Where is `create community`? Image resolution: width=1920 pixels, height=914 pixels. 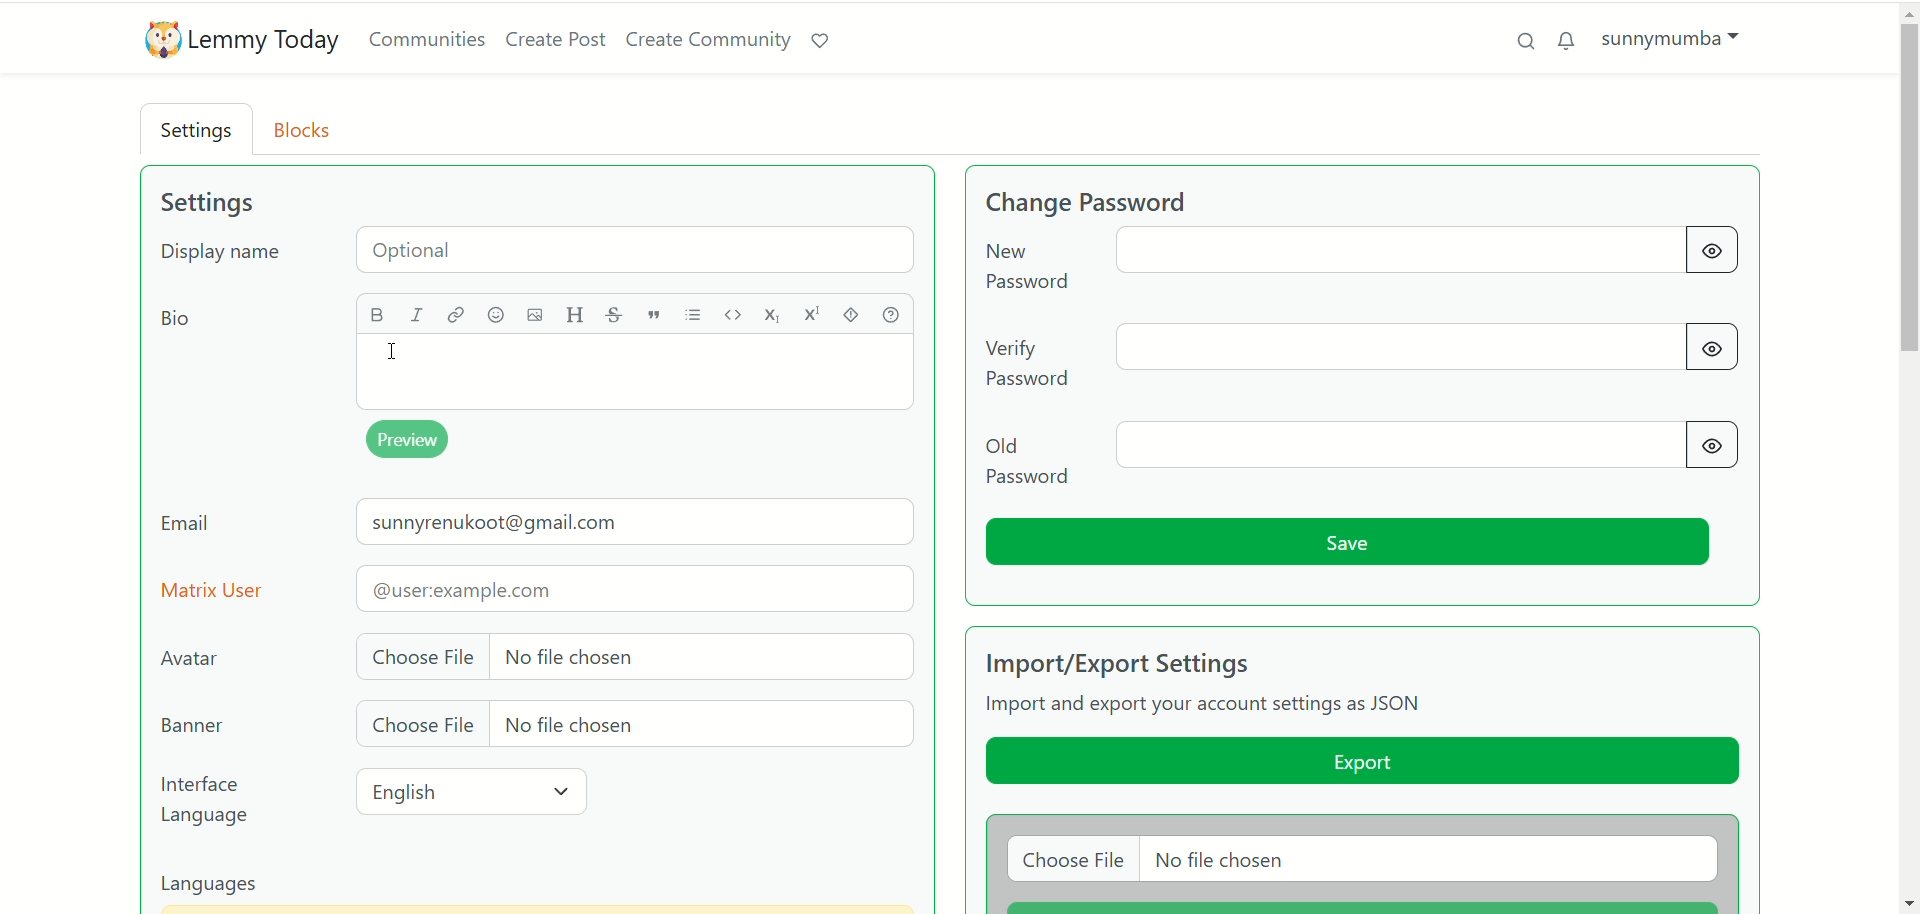 create community is located at coordinates (711, 40).